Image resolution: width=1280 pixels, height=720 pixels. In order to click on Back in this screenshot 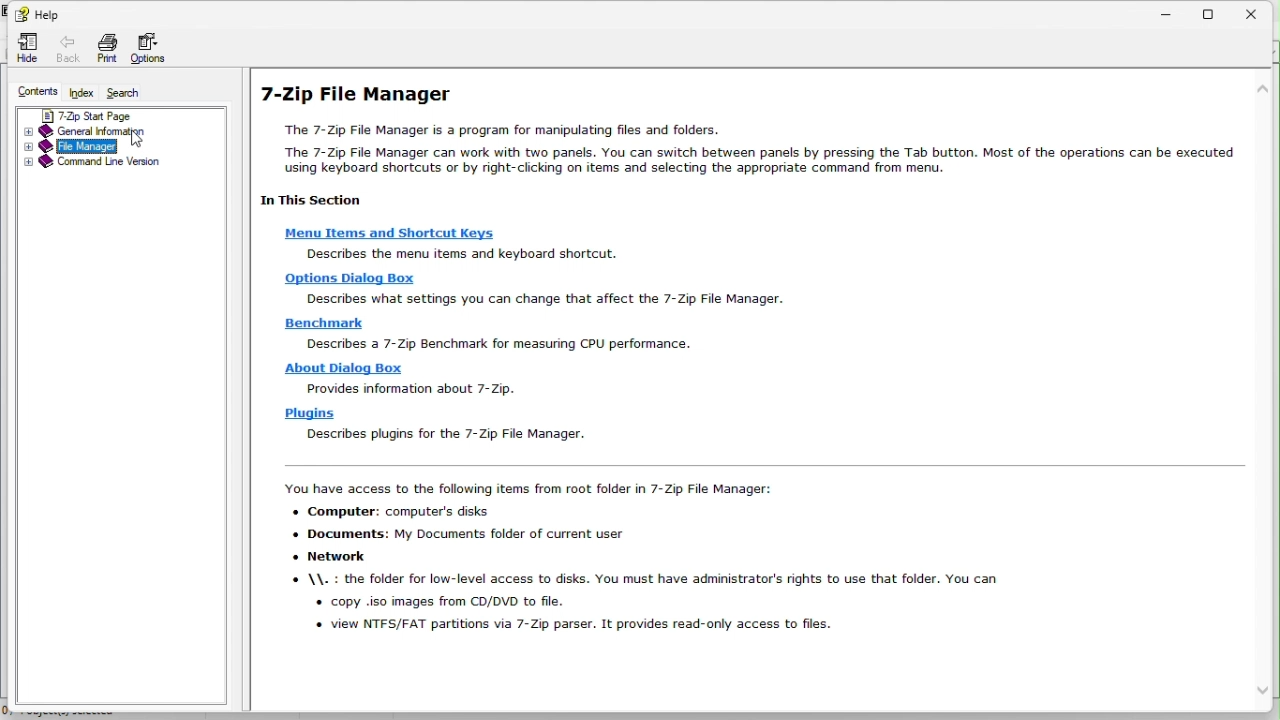, I will do `click(66, 51)`.